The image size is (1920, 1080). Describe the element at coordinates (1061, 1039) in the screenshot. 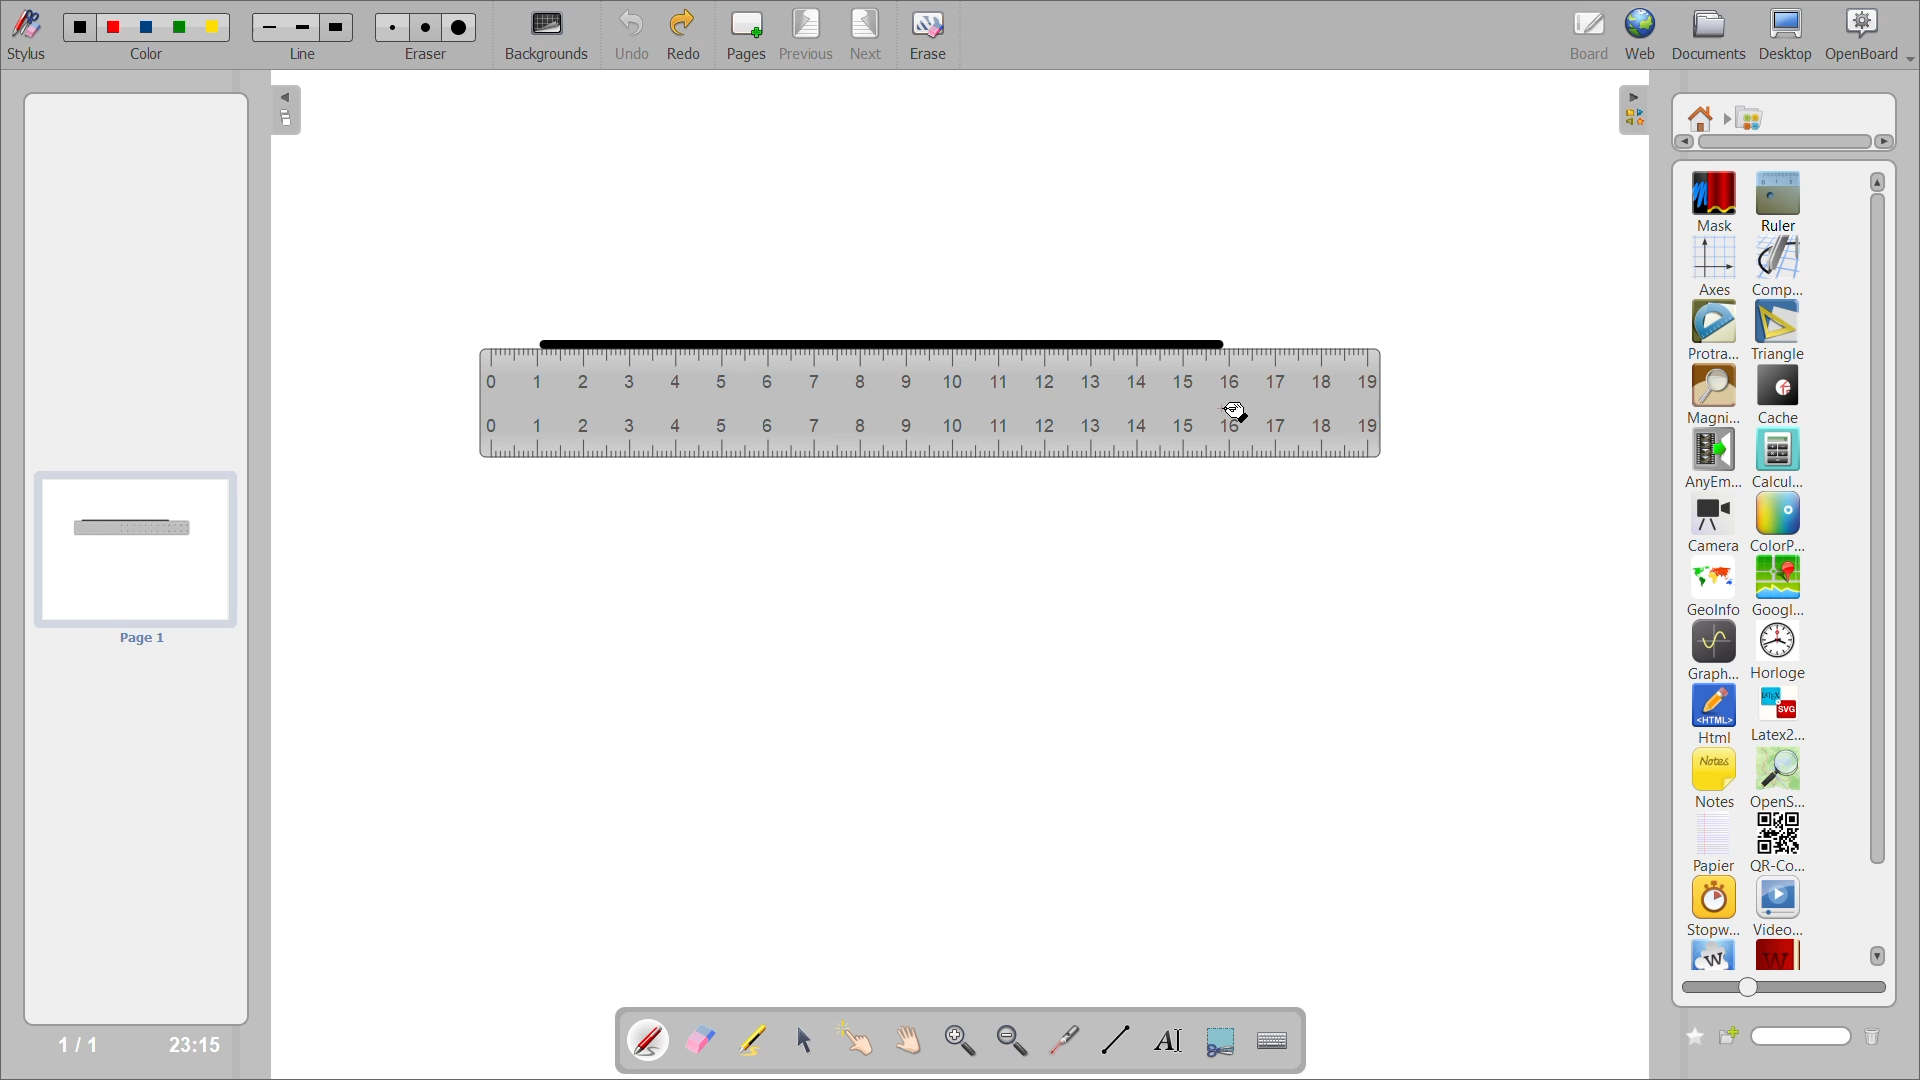

I see `virtual laser pointer` at that location.